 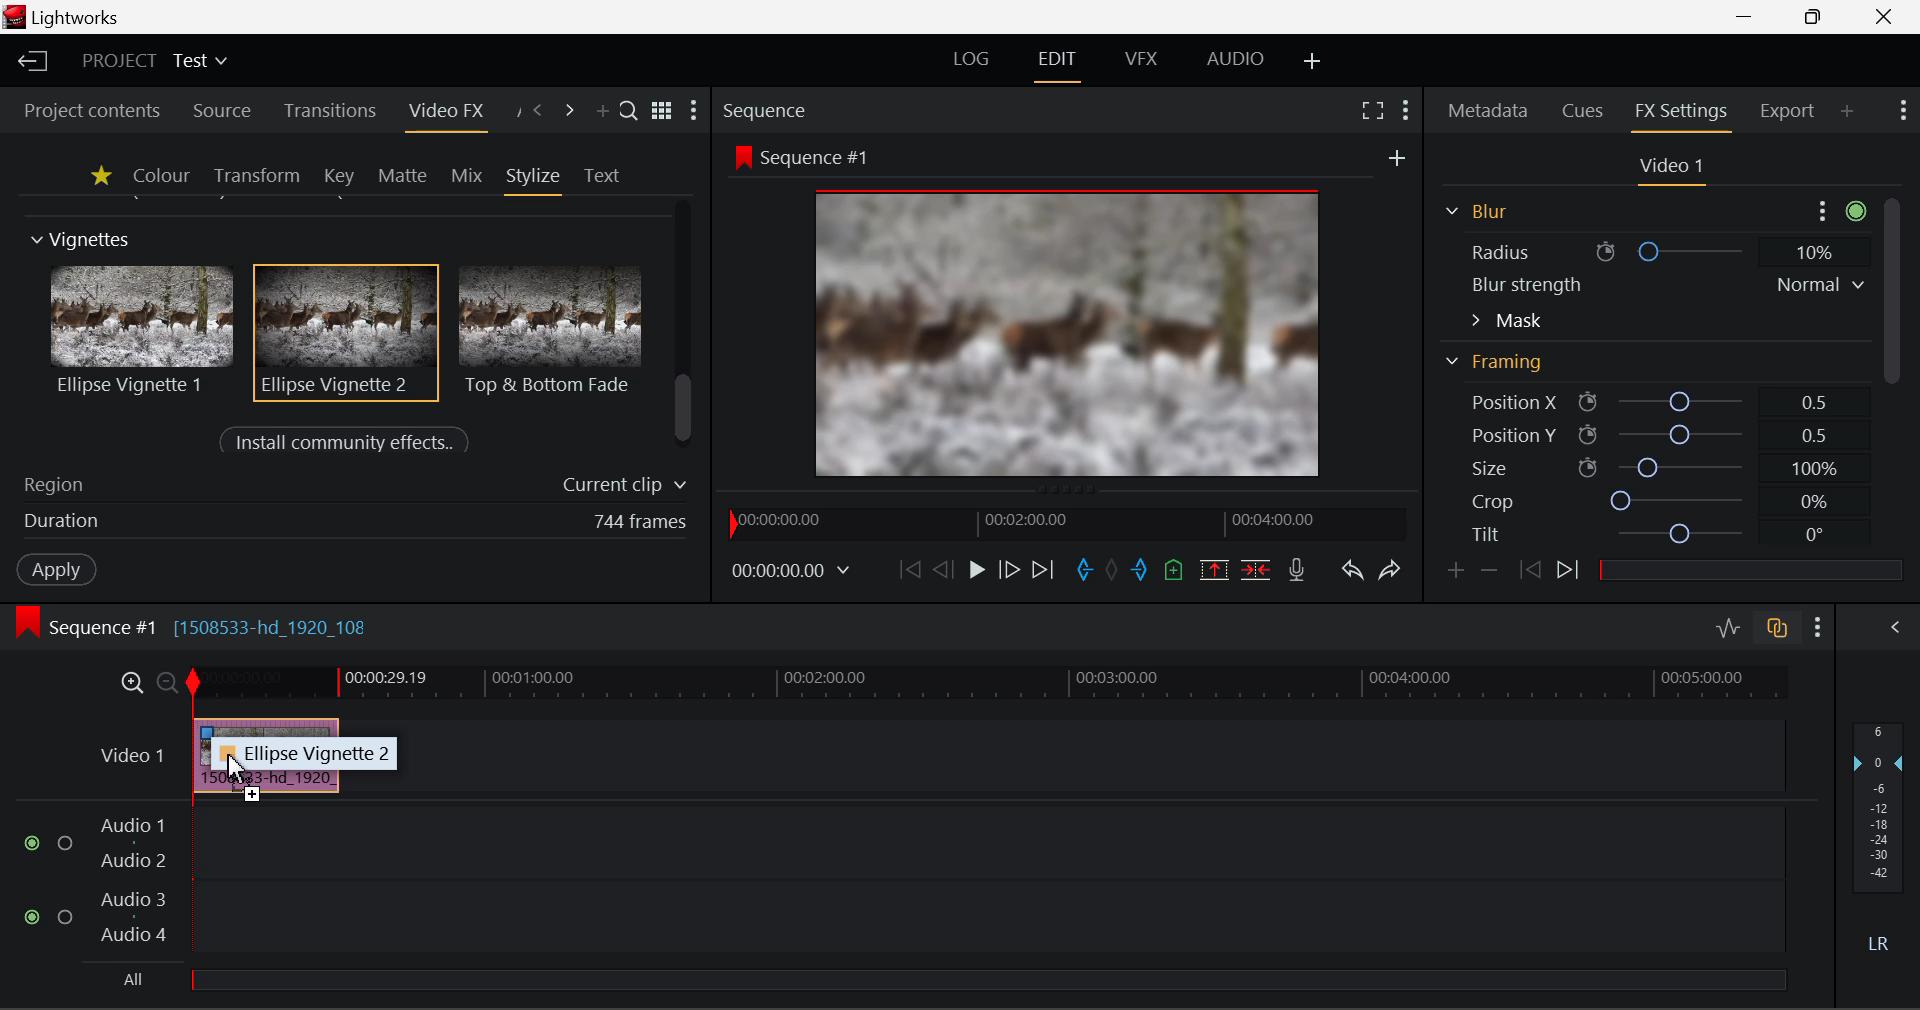 I want to click on Transitions, so click(x=328, y=112).